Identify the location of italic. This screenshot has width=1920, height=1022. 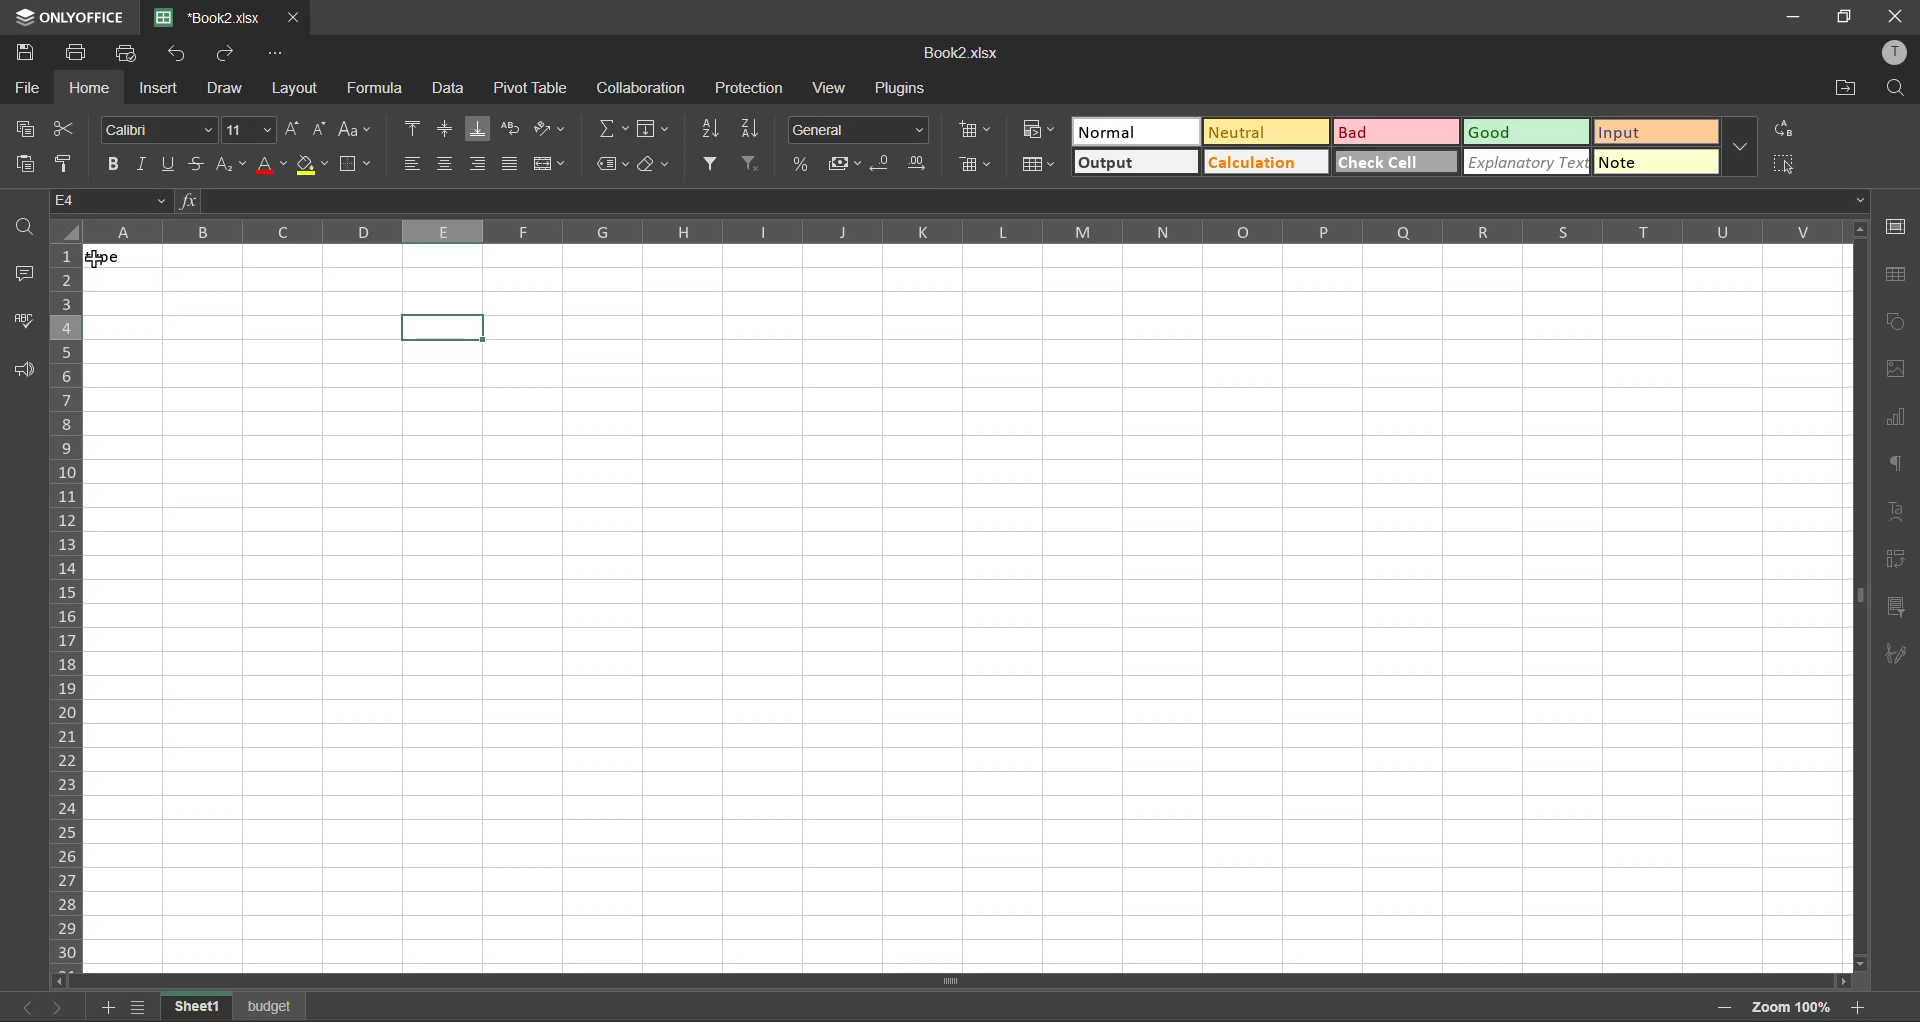
(140, 164).